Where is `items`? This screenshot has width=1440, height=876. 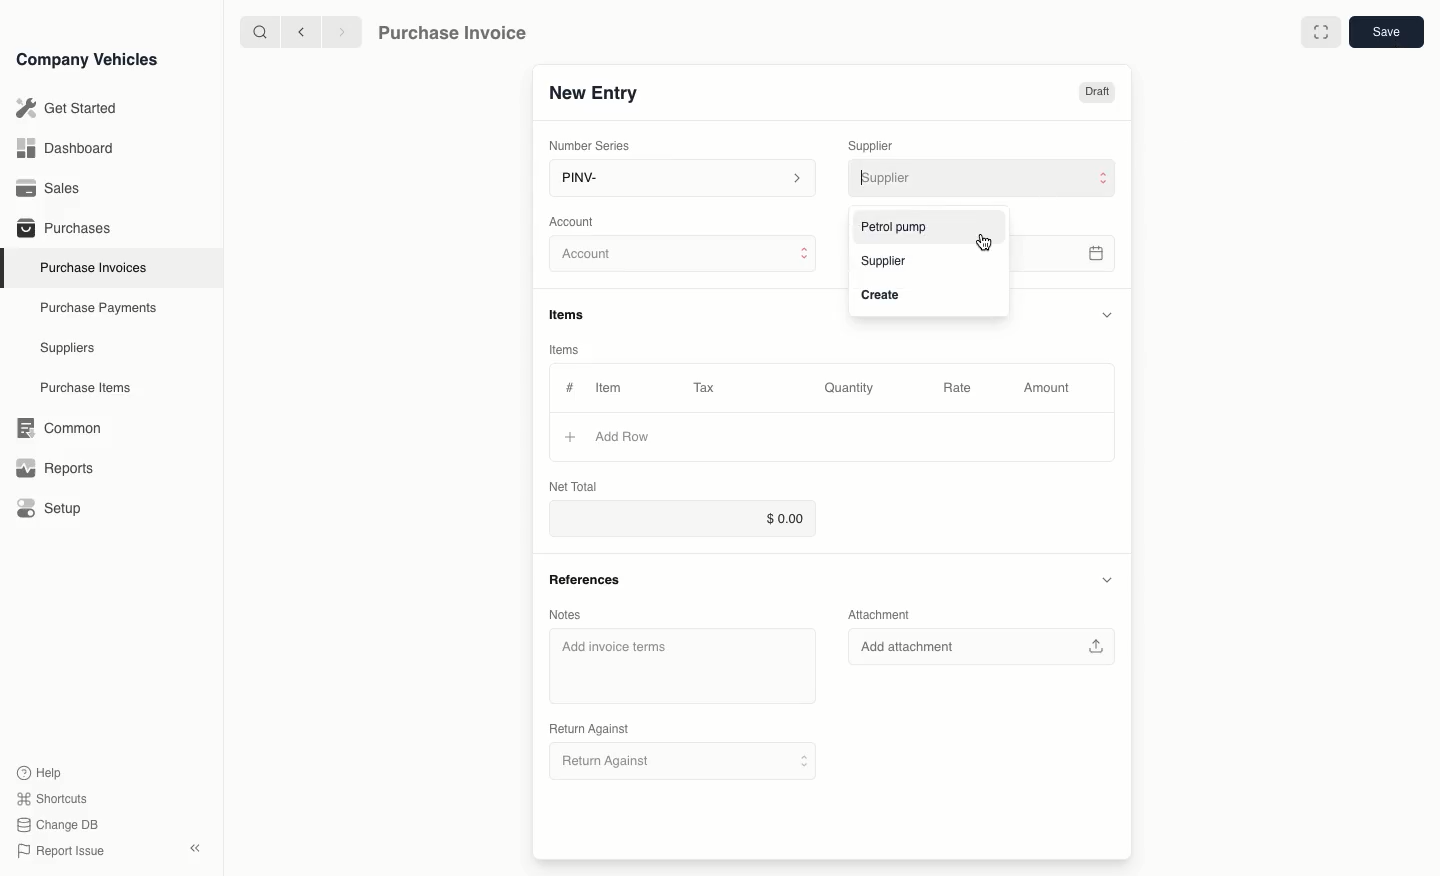
items is located at coordinates (568, 349).